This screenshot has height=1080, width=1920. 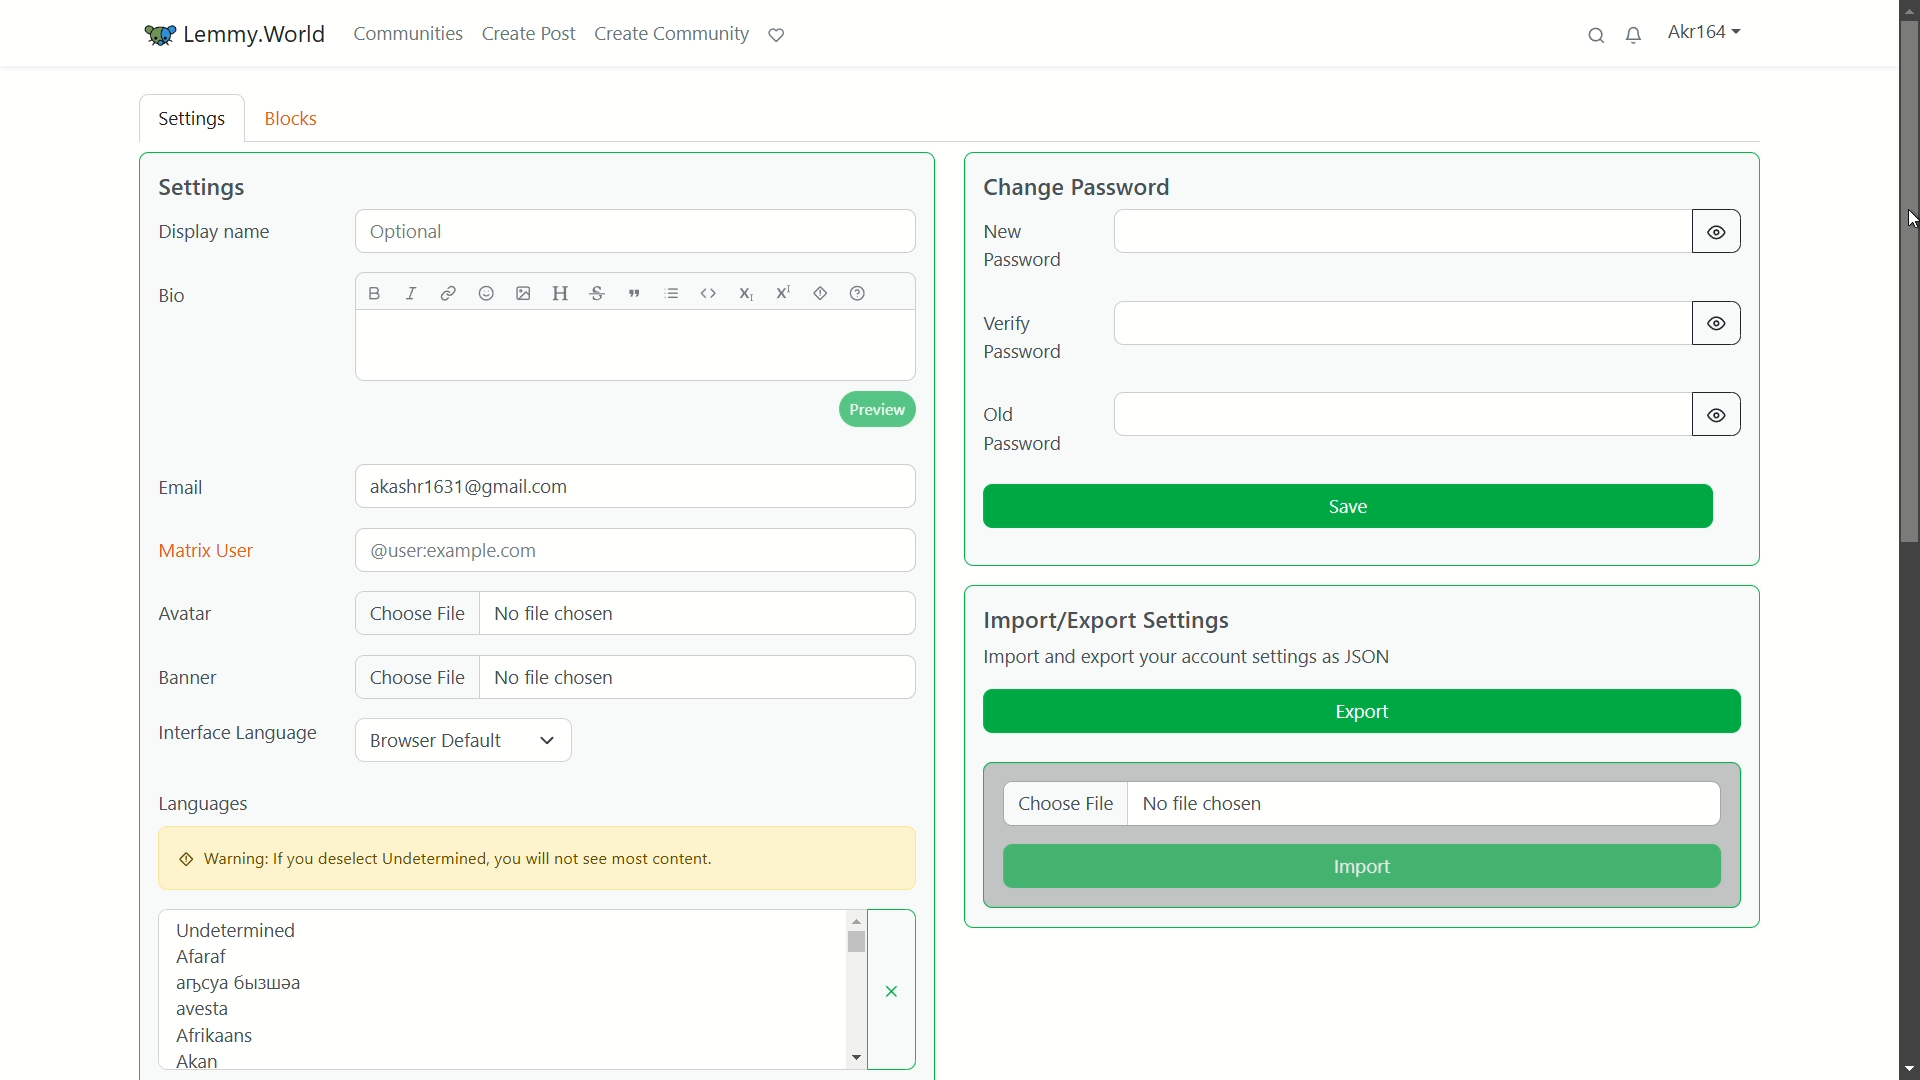 What do you see at coordinates (892, 992) in the screenshot?
I see `close` at bounding box center [892, 992].